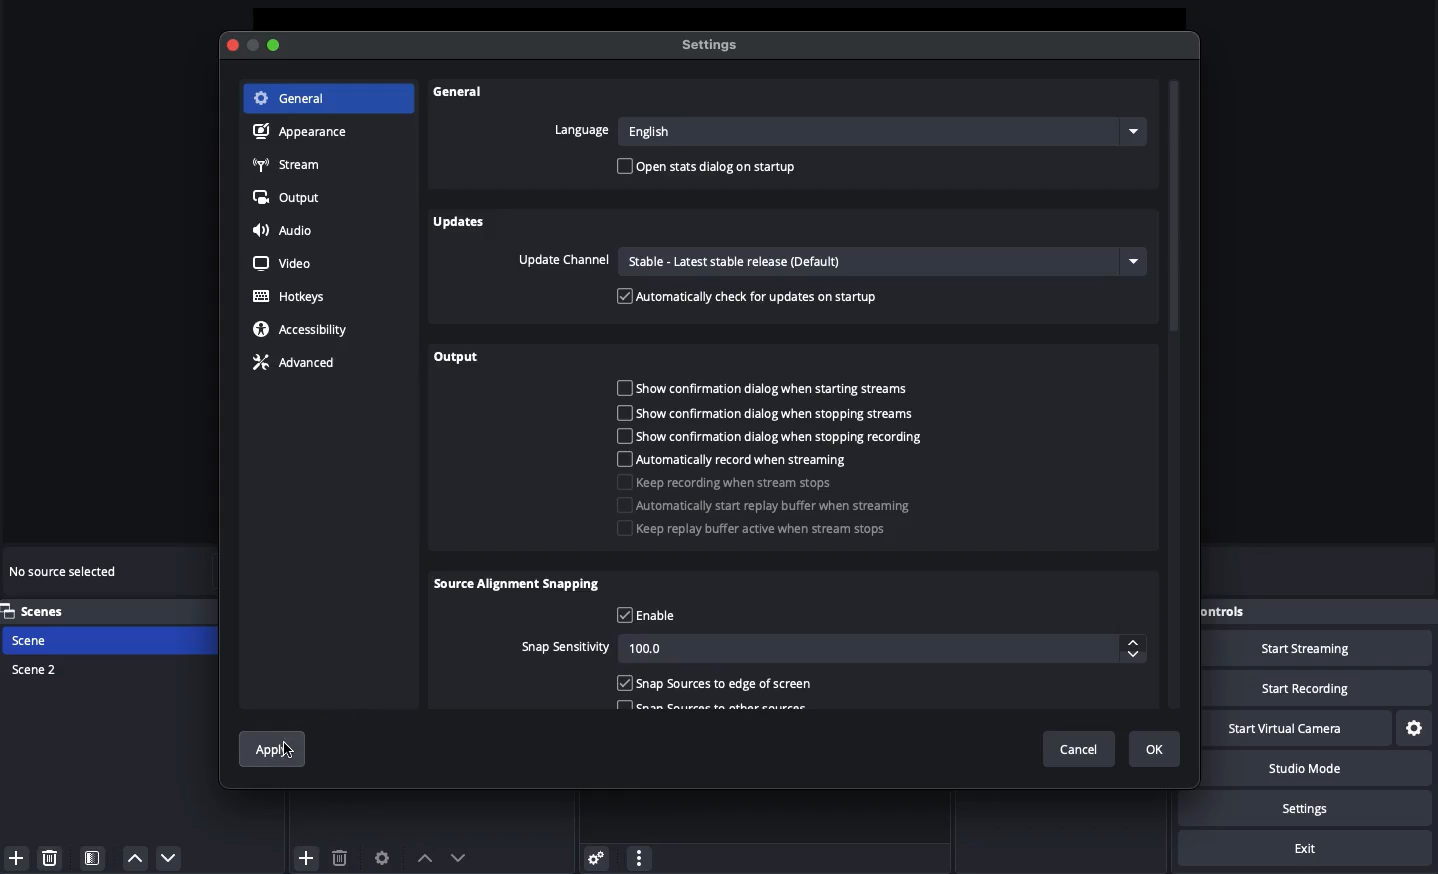  Describe the element at coordinates (254, 46) in the screenshot. I see `Button` at that location.